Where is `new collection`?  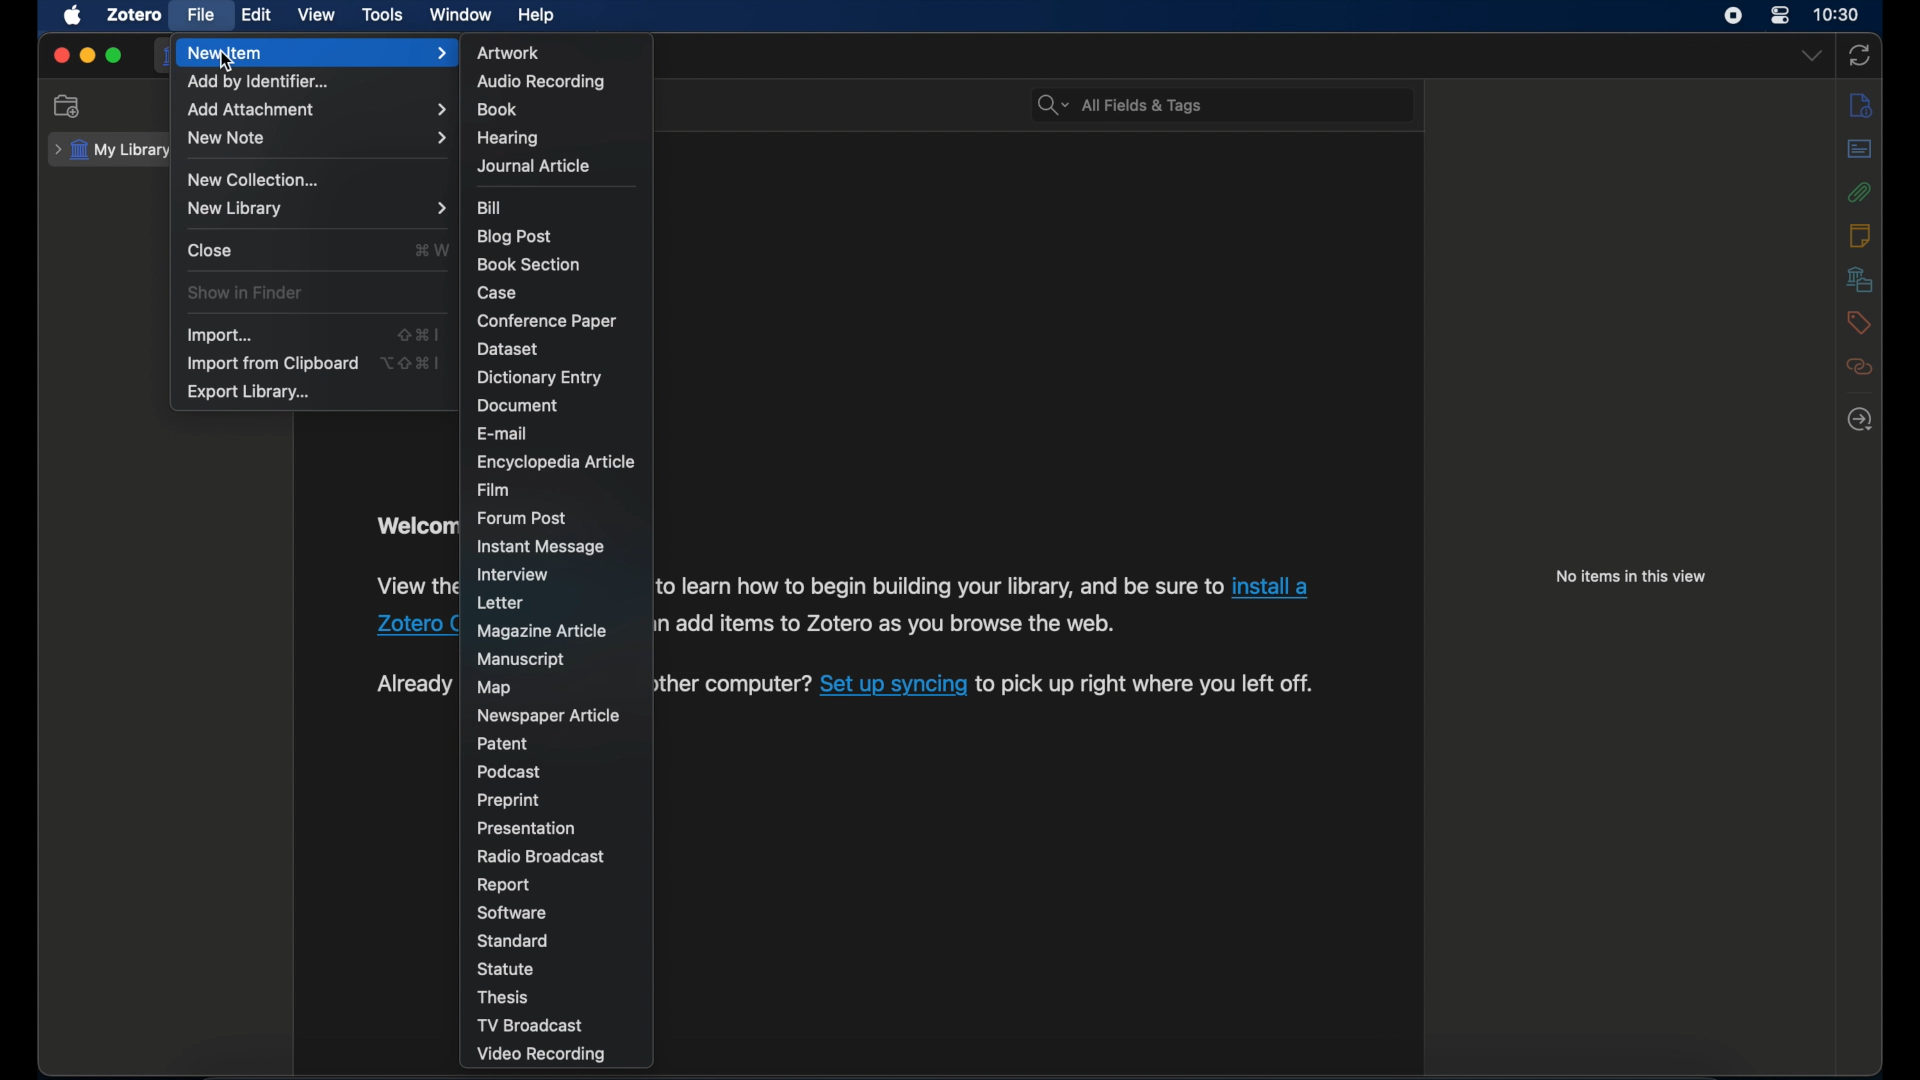 new collection is located at coordinates (256, 180).